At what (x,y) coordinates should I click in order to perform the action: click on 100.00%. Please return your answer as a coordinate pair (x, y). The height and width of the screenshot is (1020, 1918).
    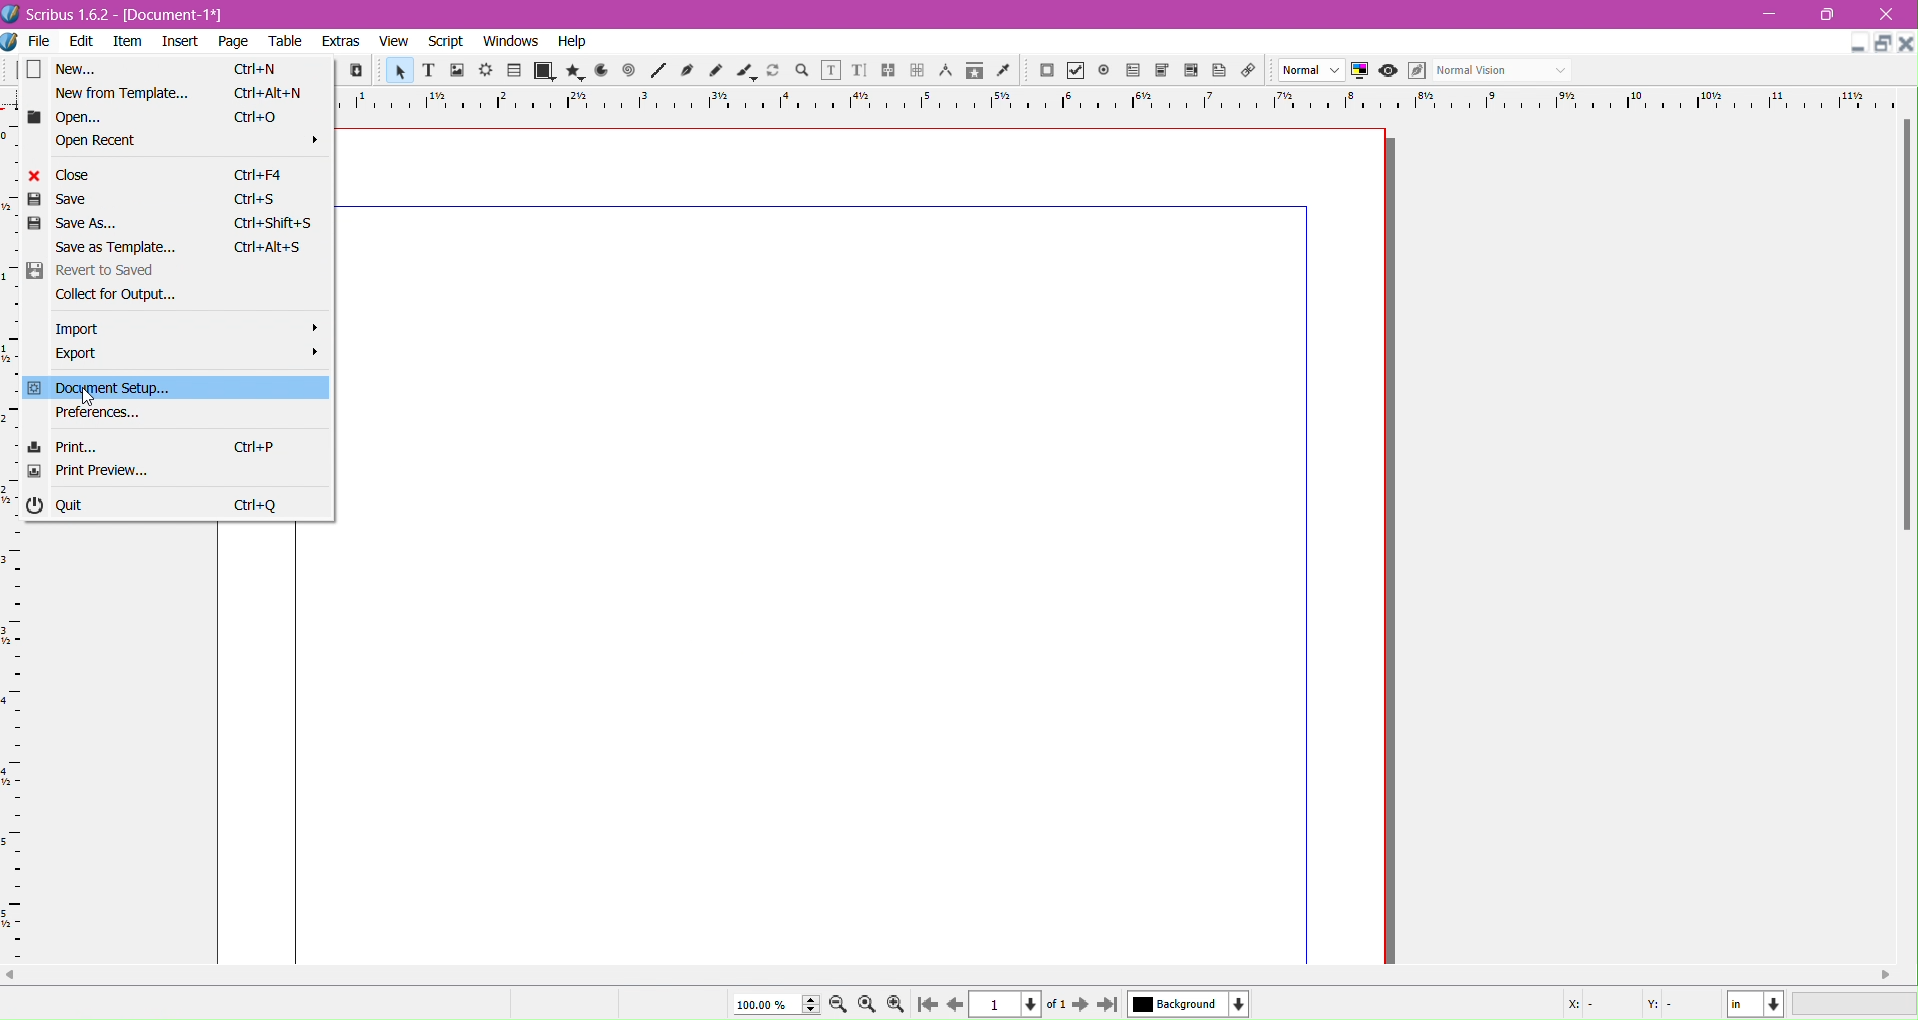
    Looking at the image, I should click on (768, 1004).